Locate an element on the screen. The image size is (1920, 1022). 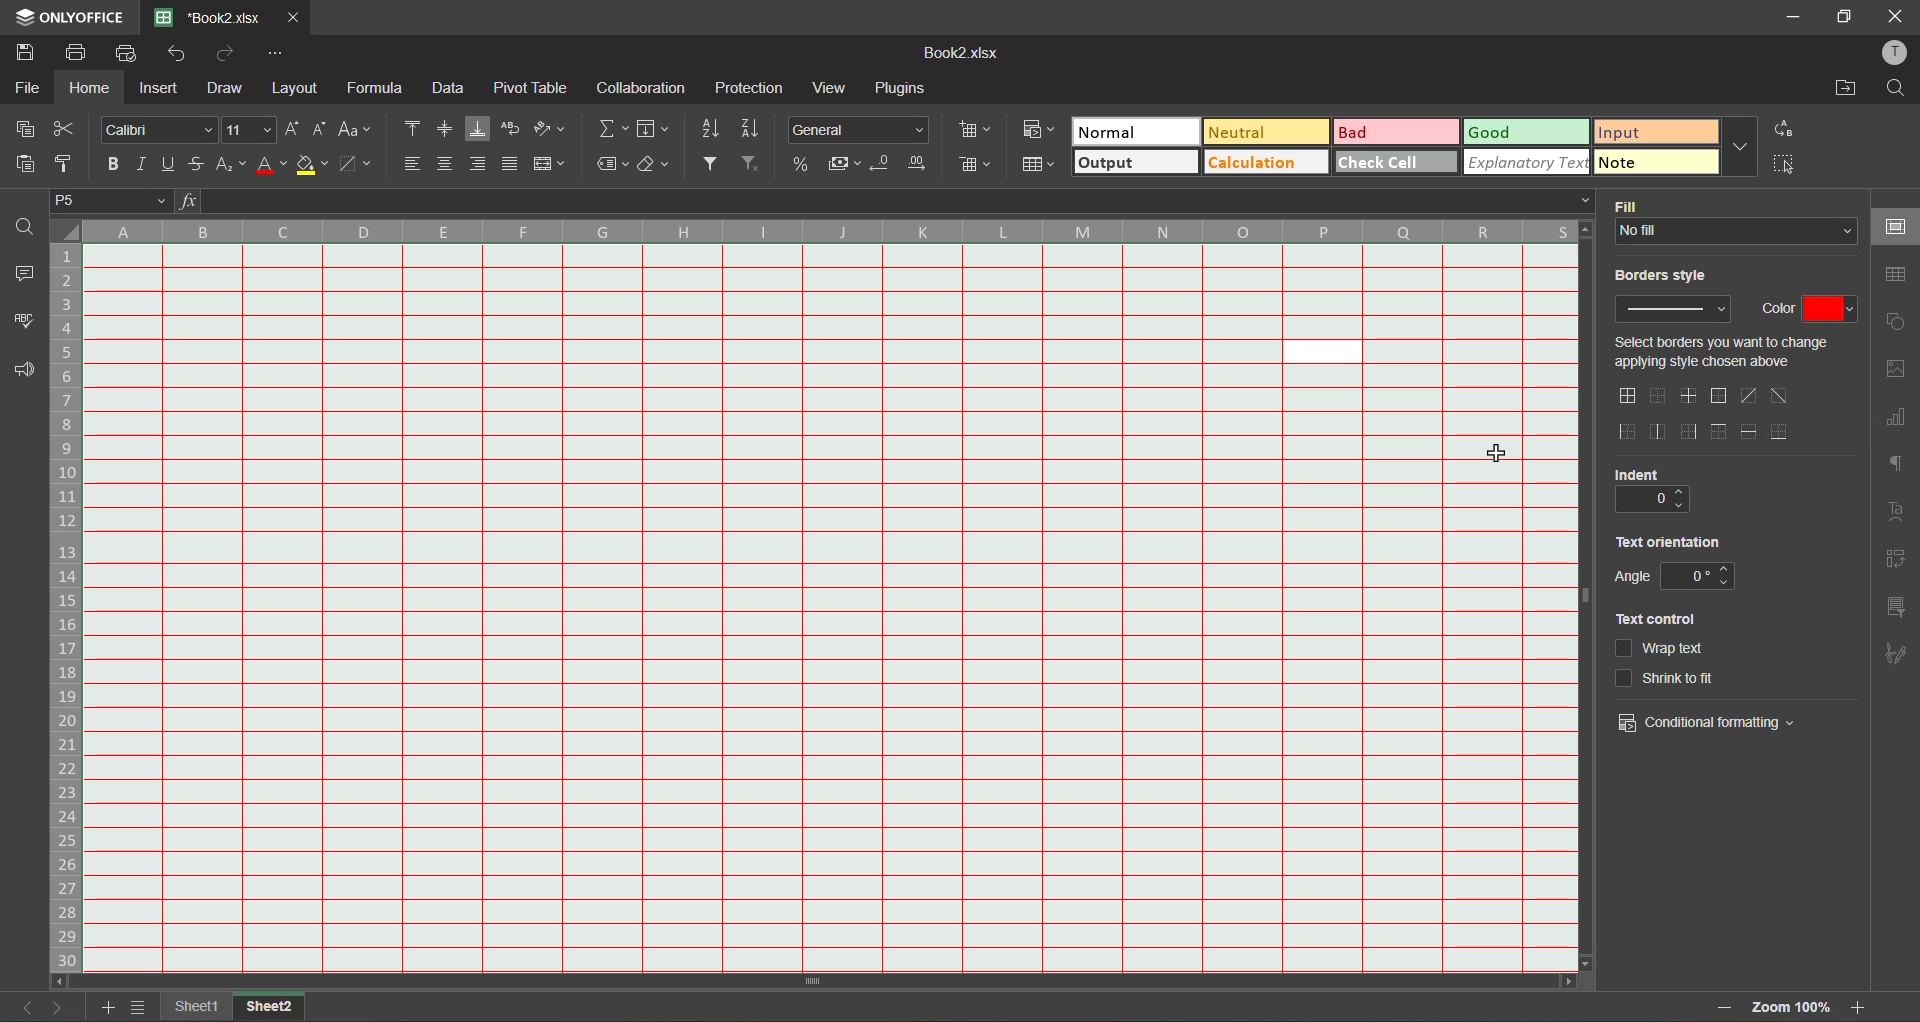
insert cells is located at coordinates (972, 131).